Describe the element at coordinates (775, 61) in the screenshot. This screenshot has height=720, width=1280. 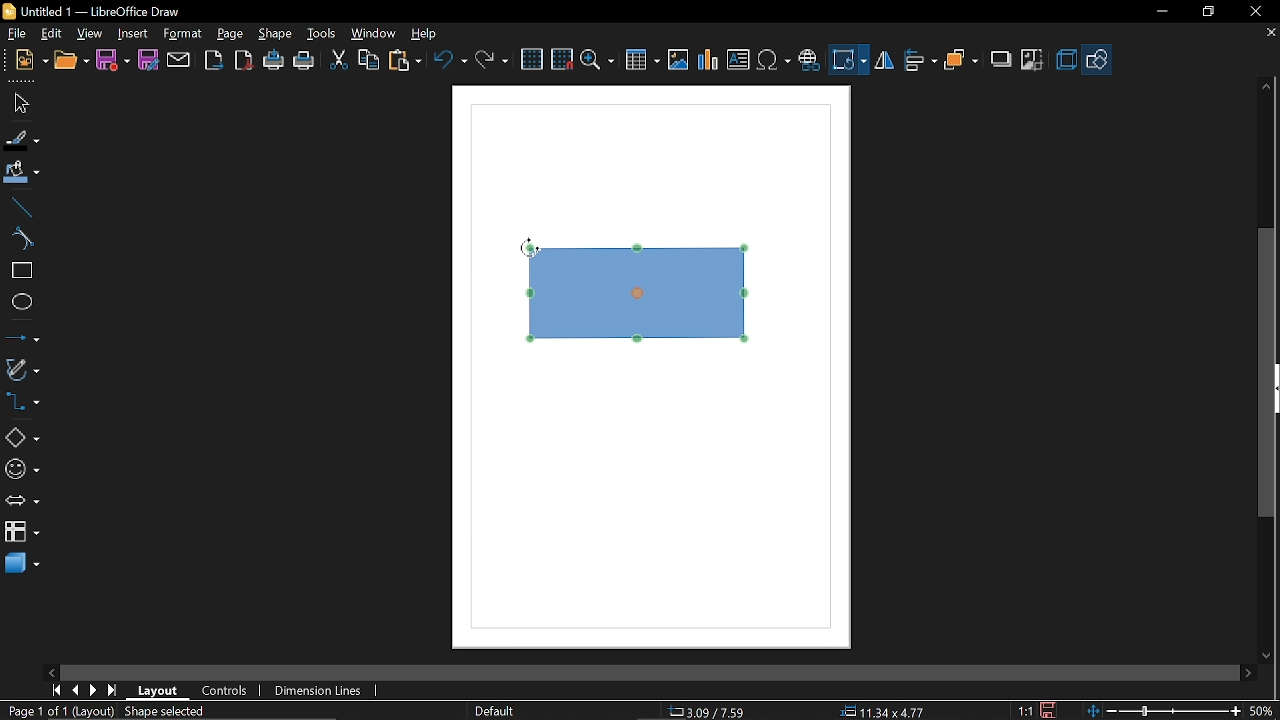
I see `Insert symbols` at that location.